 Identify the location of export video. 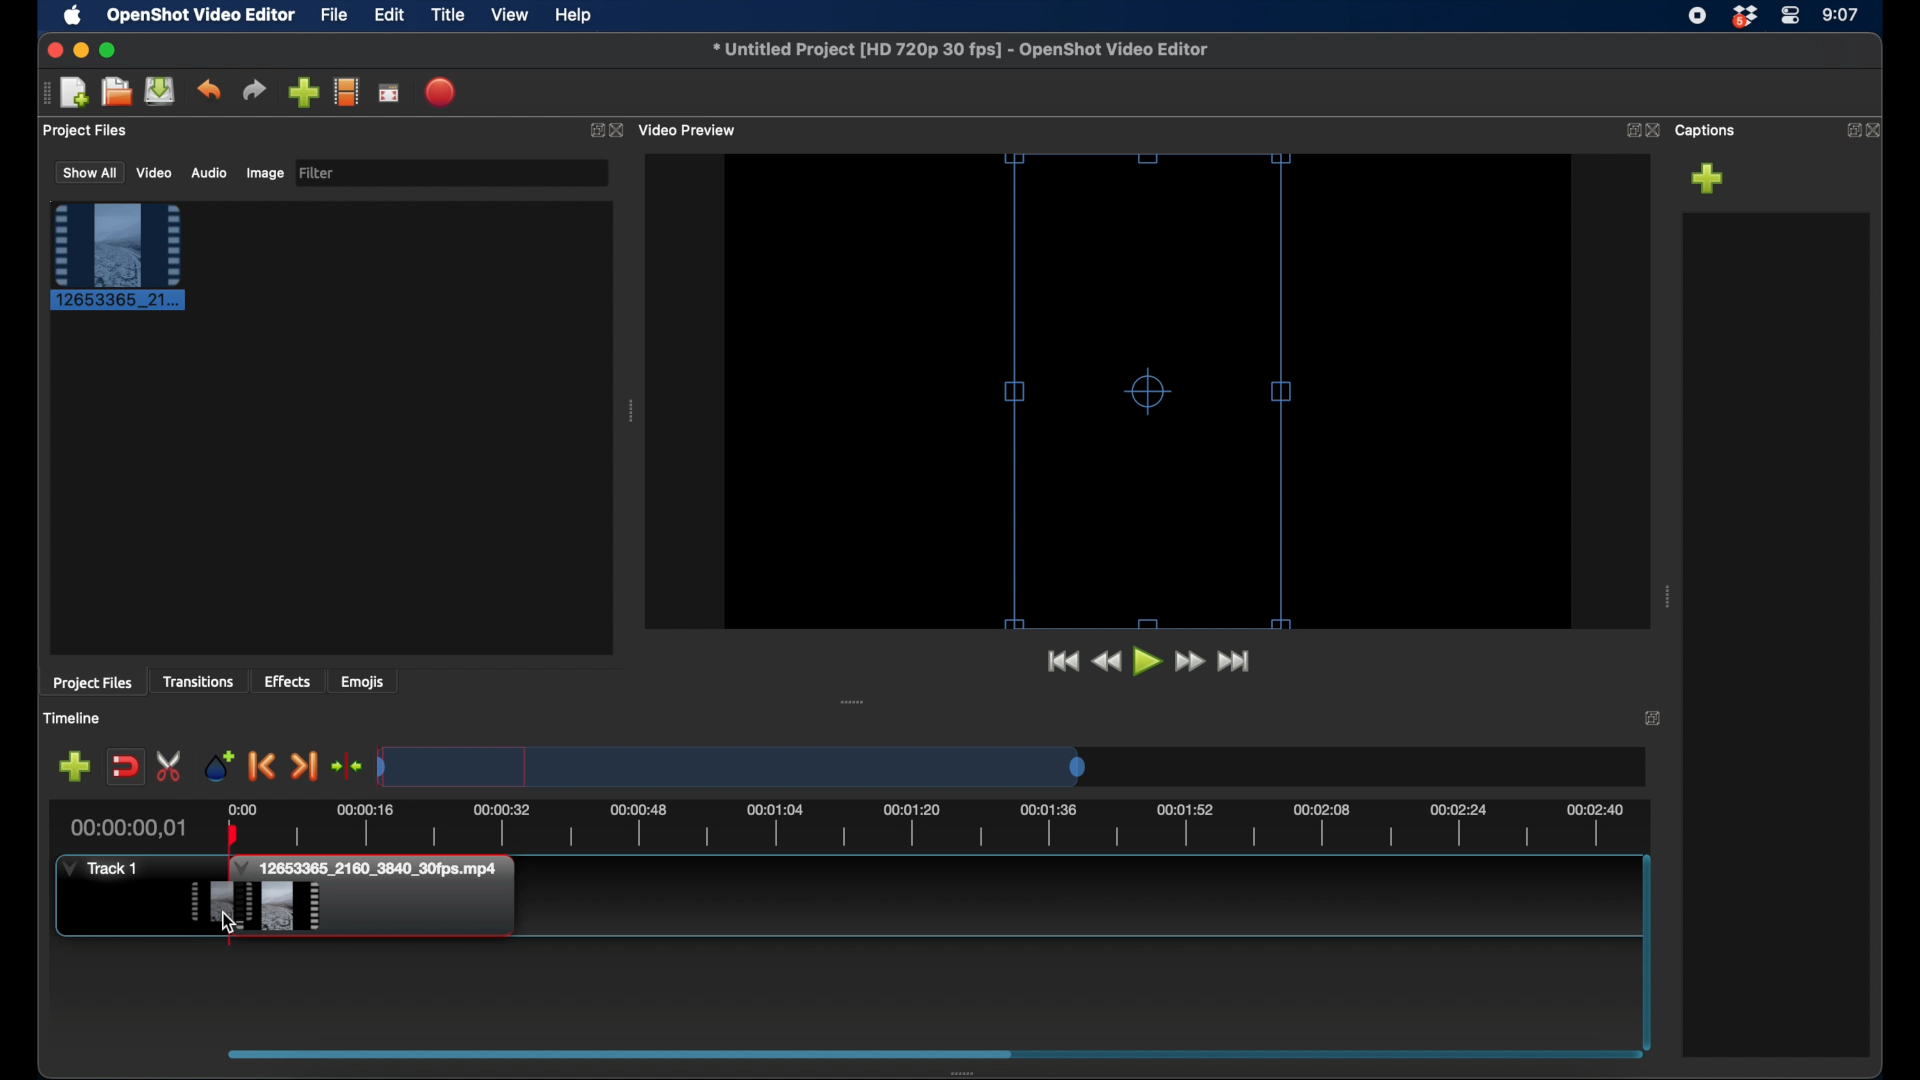
(438, 92).